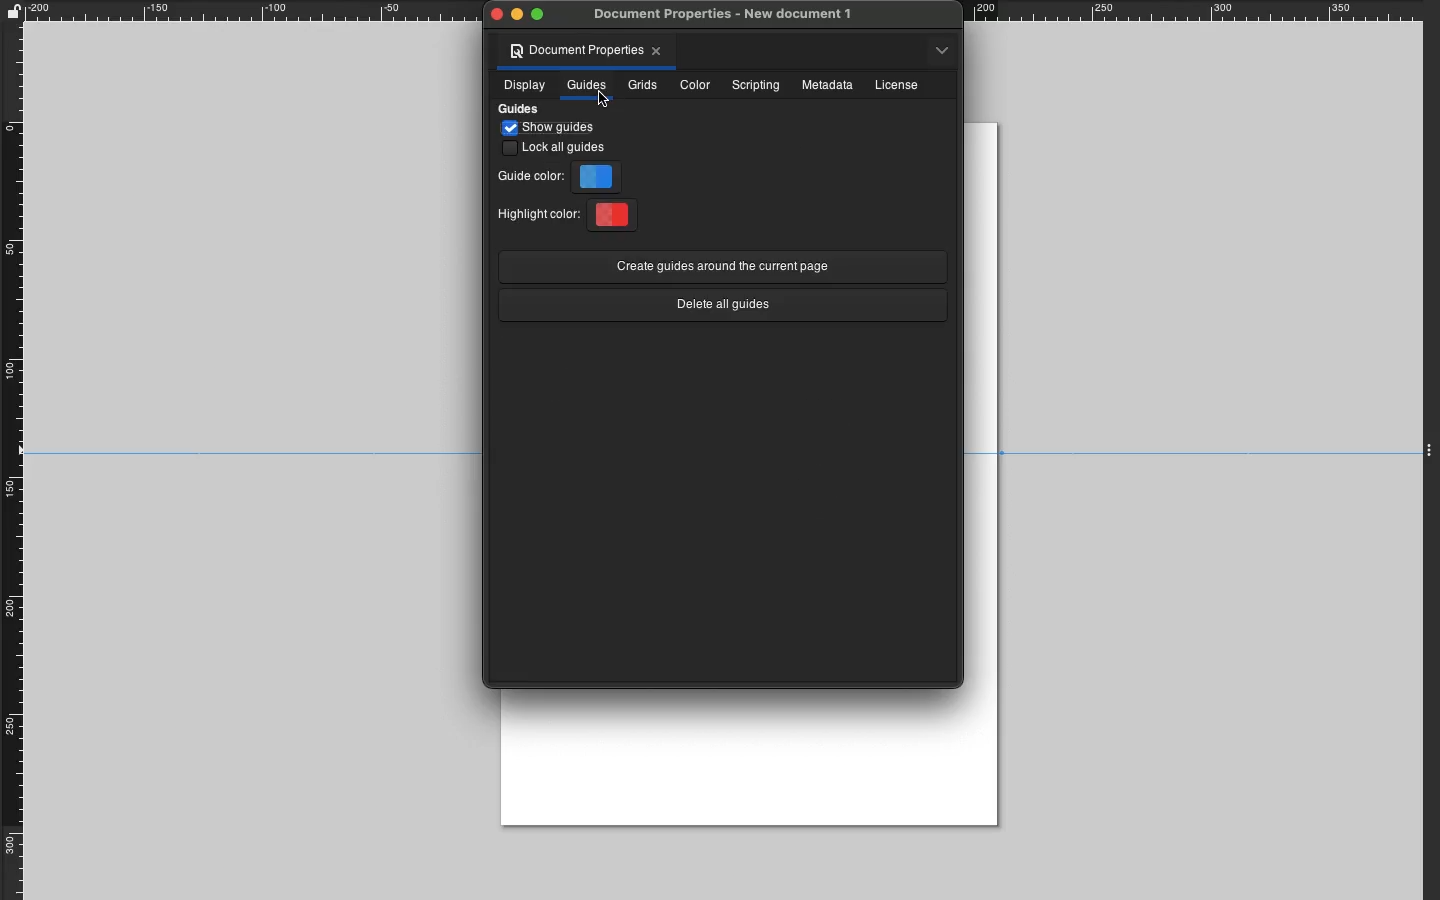 This screenshot has height=900, width=1440. I want to click on Close, so click(661, 51).